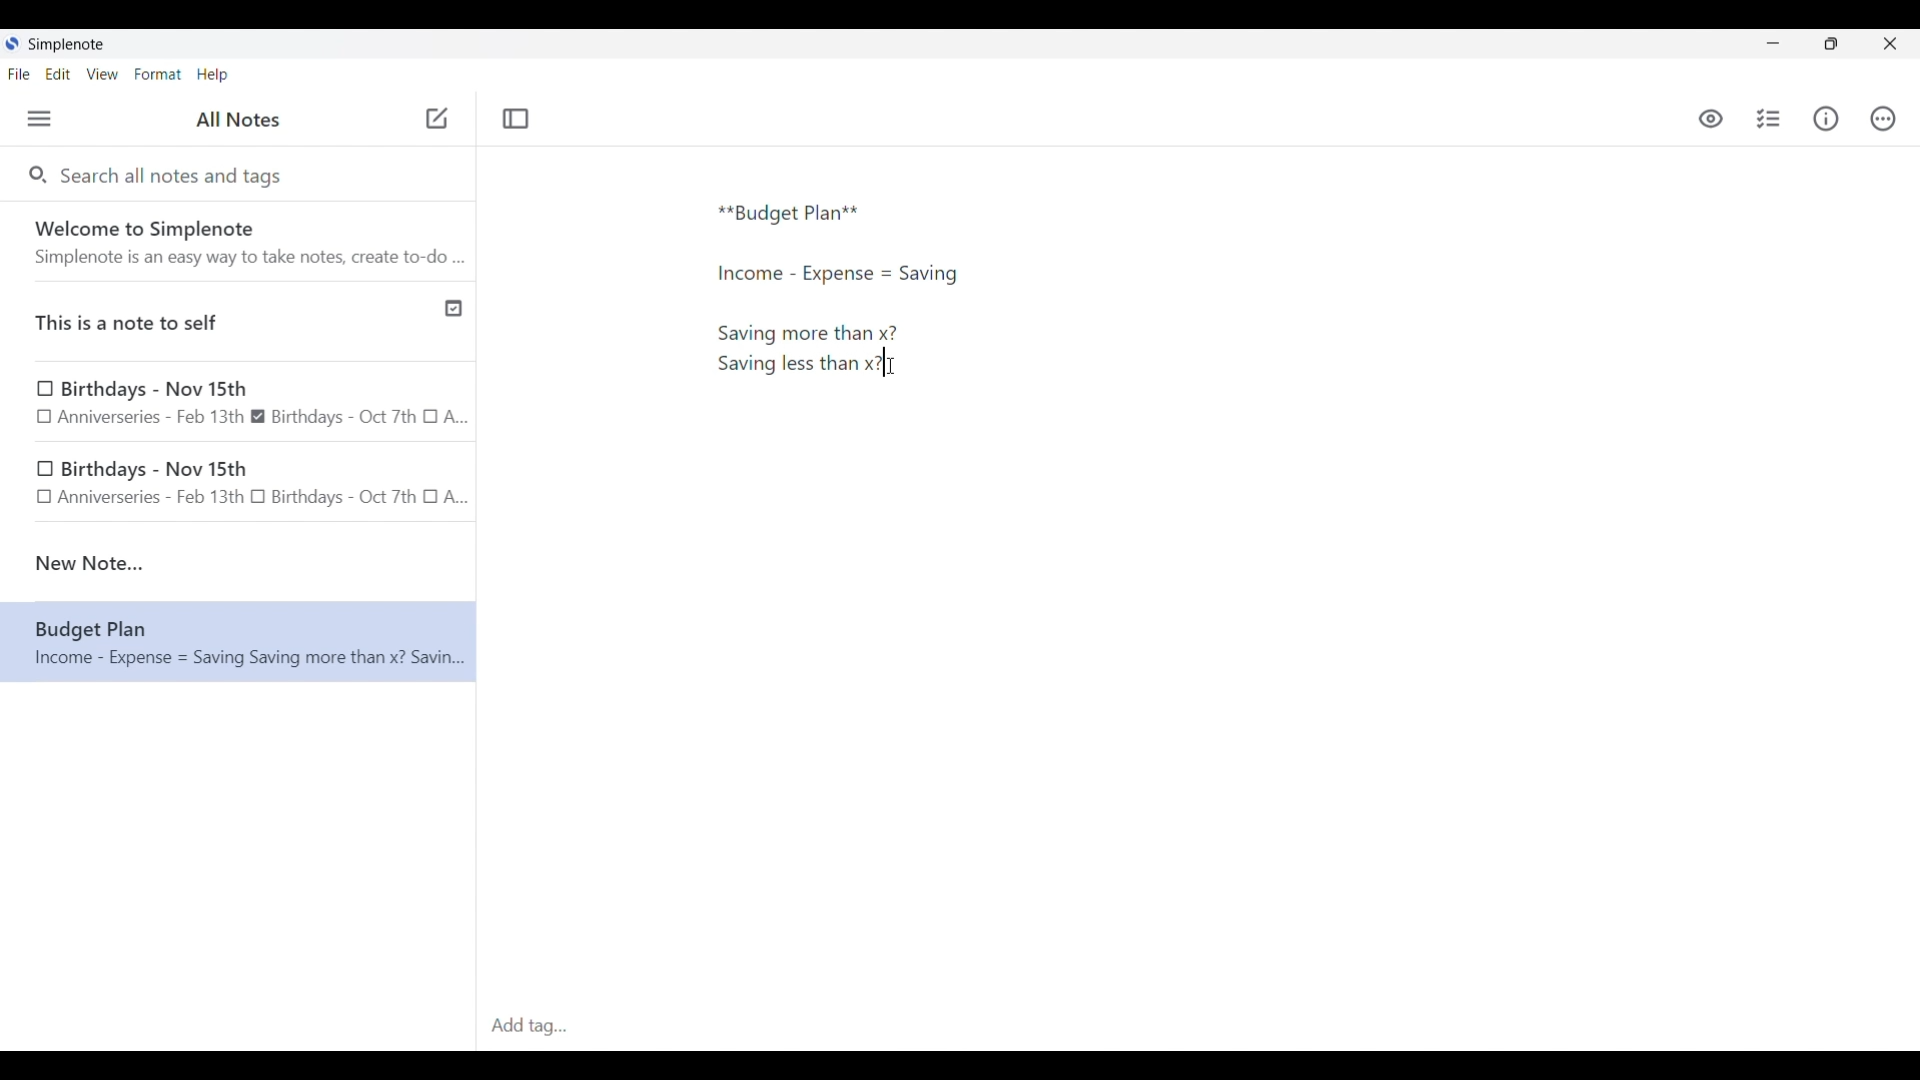 The height and width of the screenshot is (1080, 1920). Describe the element at coordinates (240, 486) in the screenshot. I see `birthday note` at that location.